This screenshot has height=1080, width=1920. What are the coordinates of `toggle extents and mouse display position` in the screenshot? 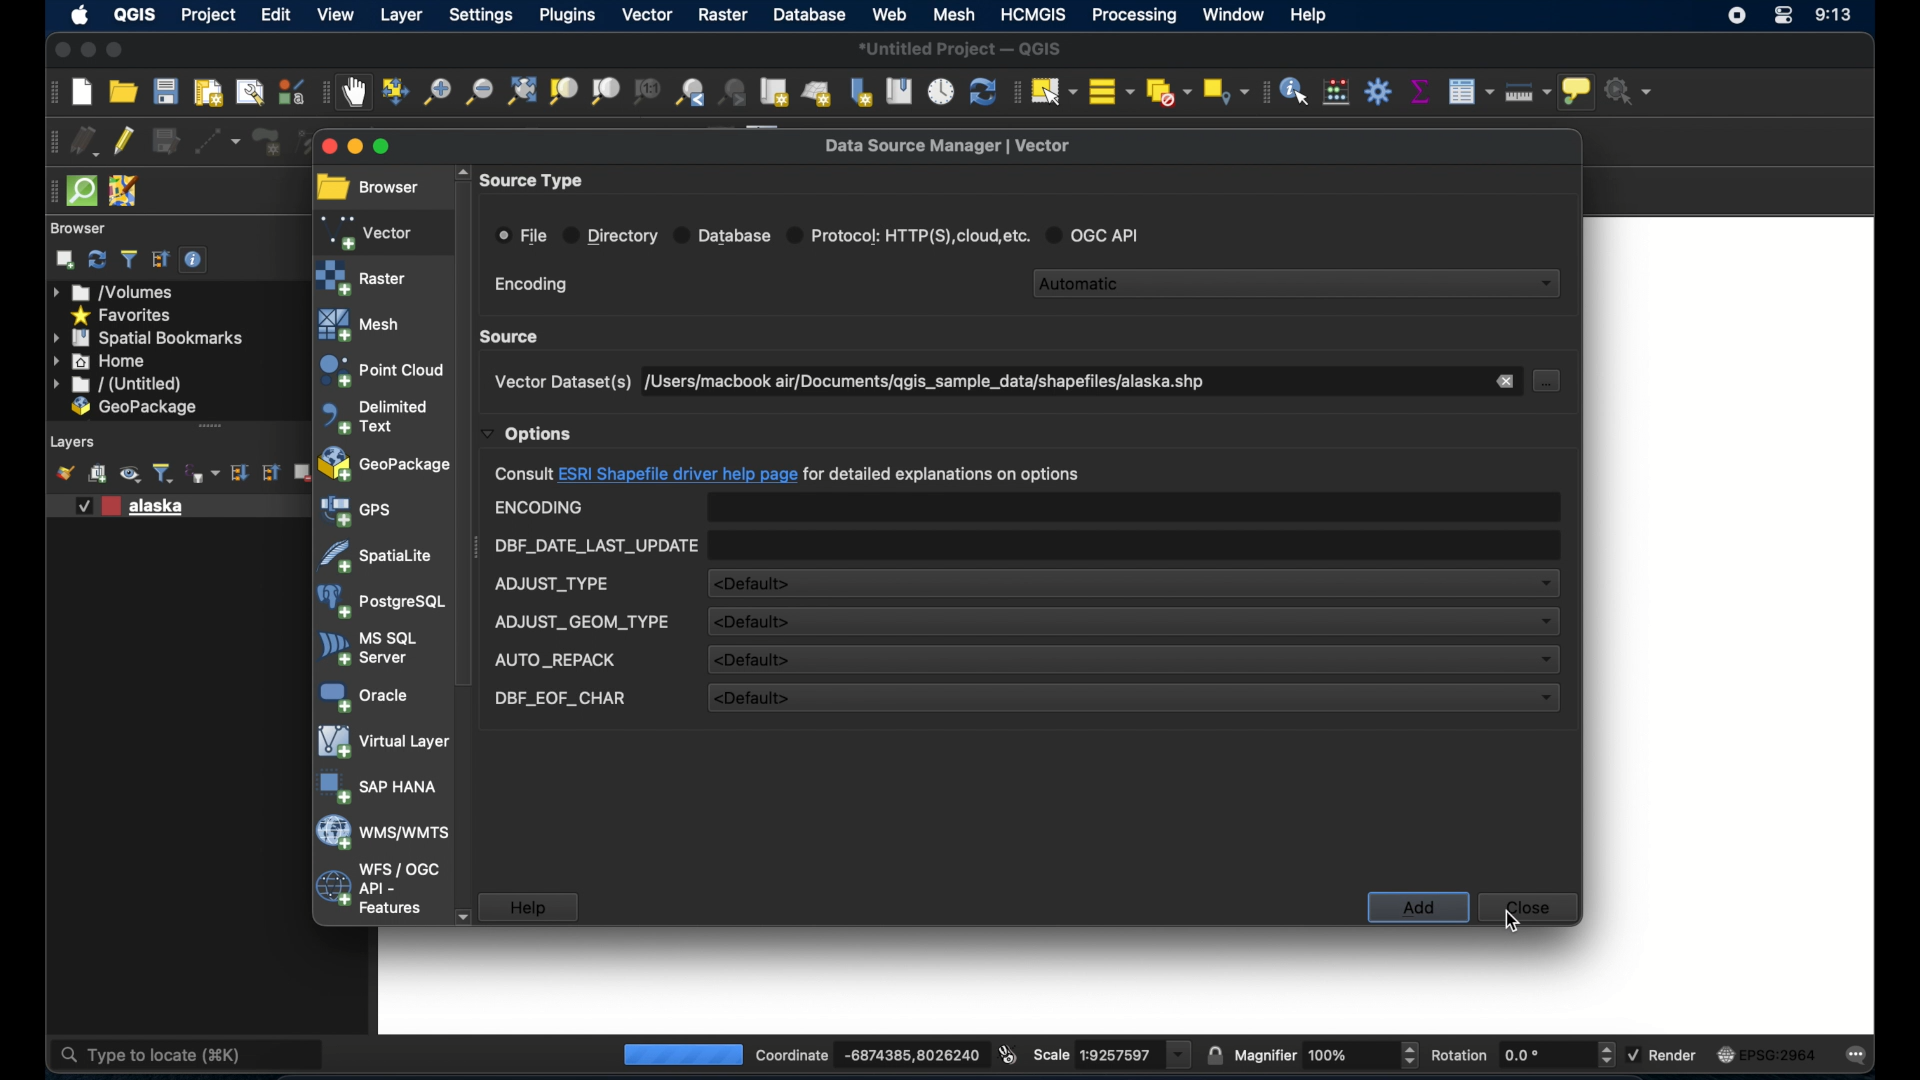 It's located at (1007, 1053).